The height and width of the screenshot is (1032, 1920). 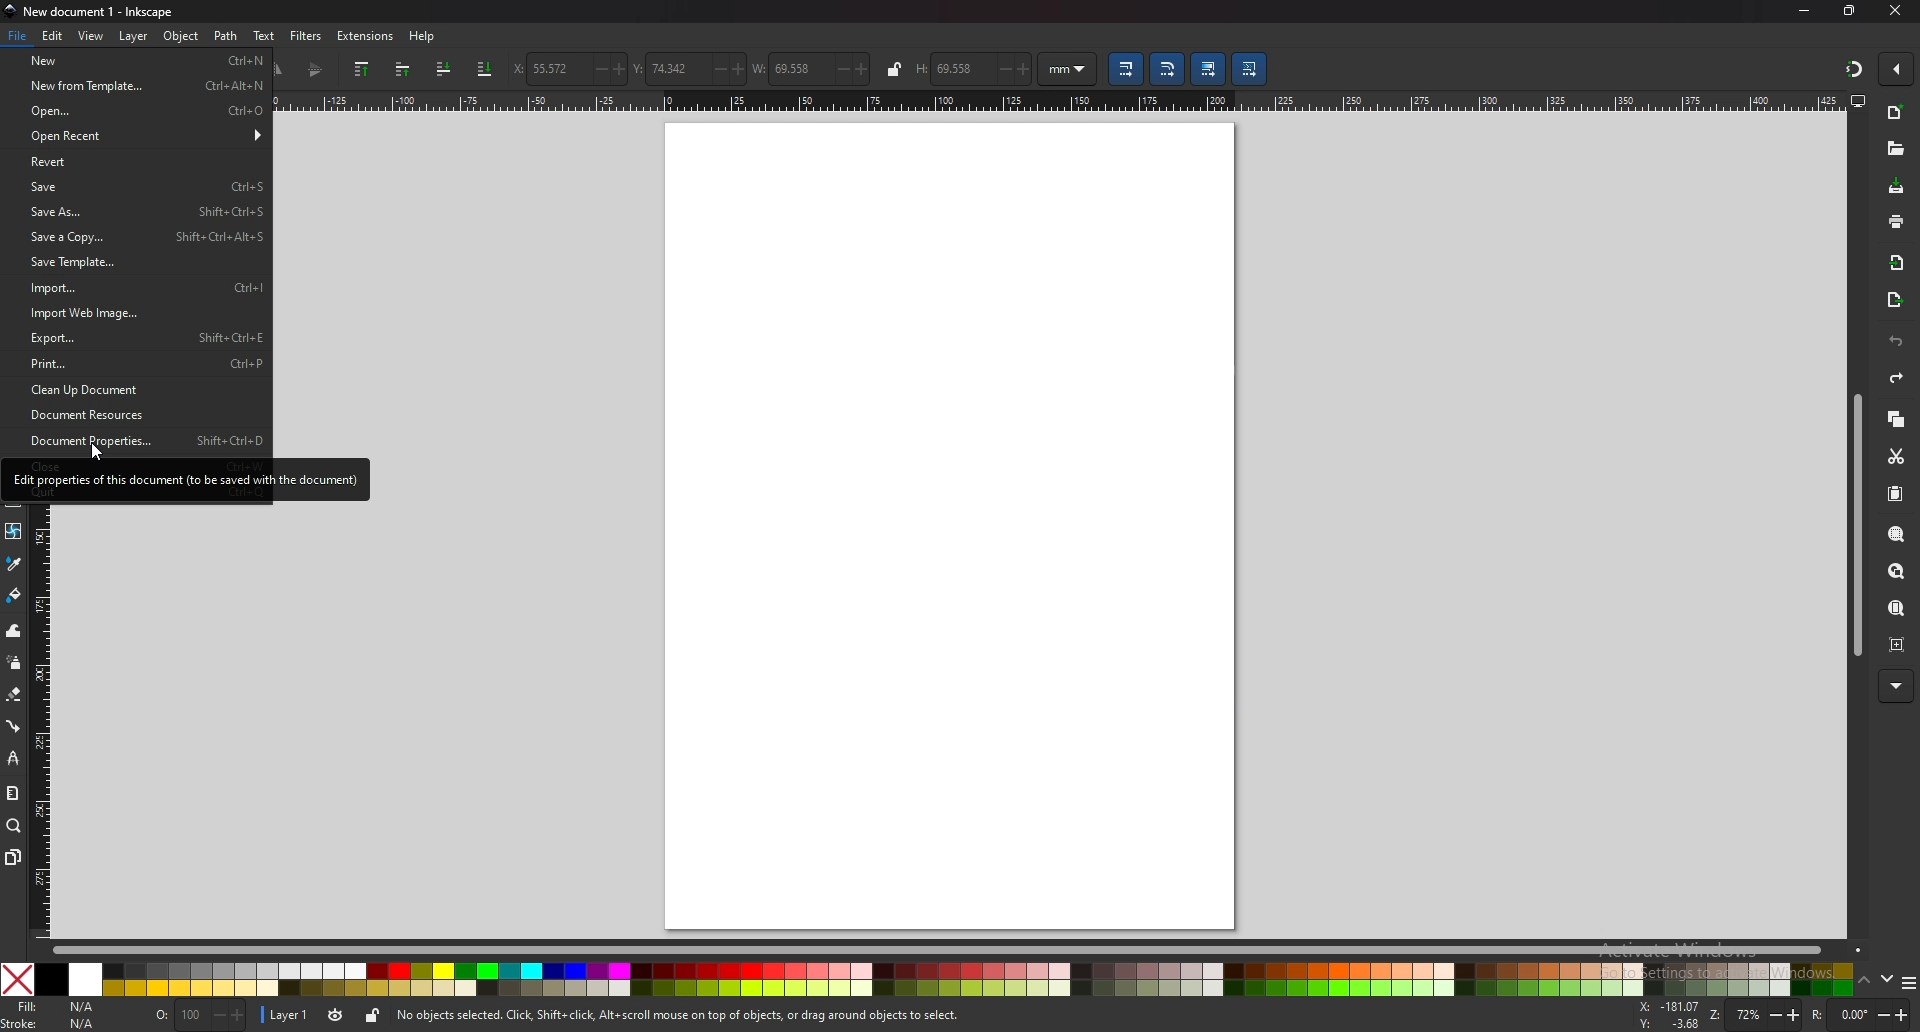 I want to click on vertical coordinate, so click(x=660, y=69).